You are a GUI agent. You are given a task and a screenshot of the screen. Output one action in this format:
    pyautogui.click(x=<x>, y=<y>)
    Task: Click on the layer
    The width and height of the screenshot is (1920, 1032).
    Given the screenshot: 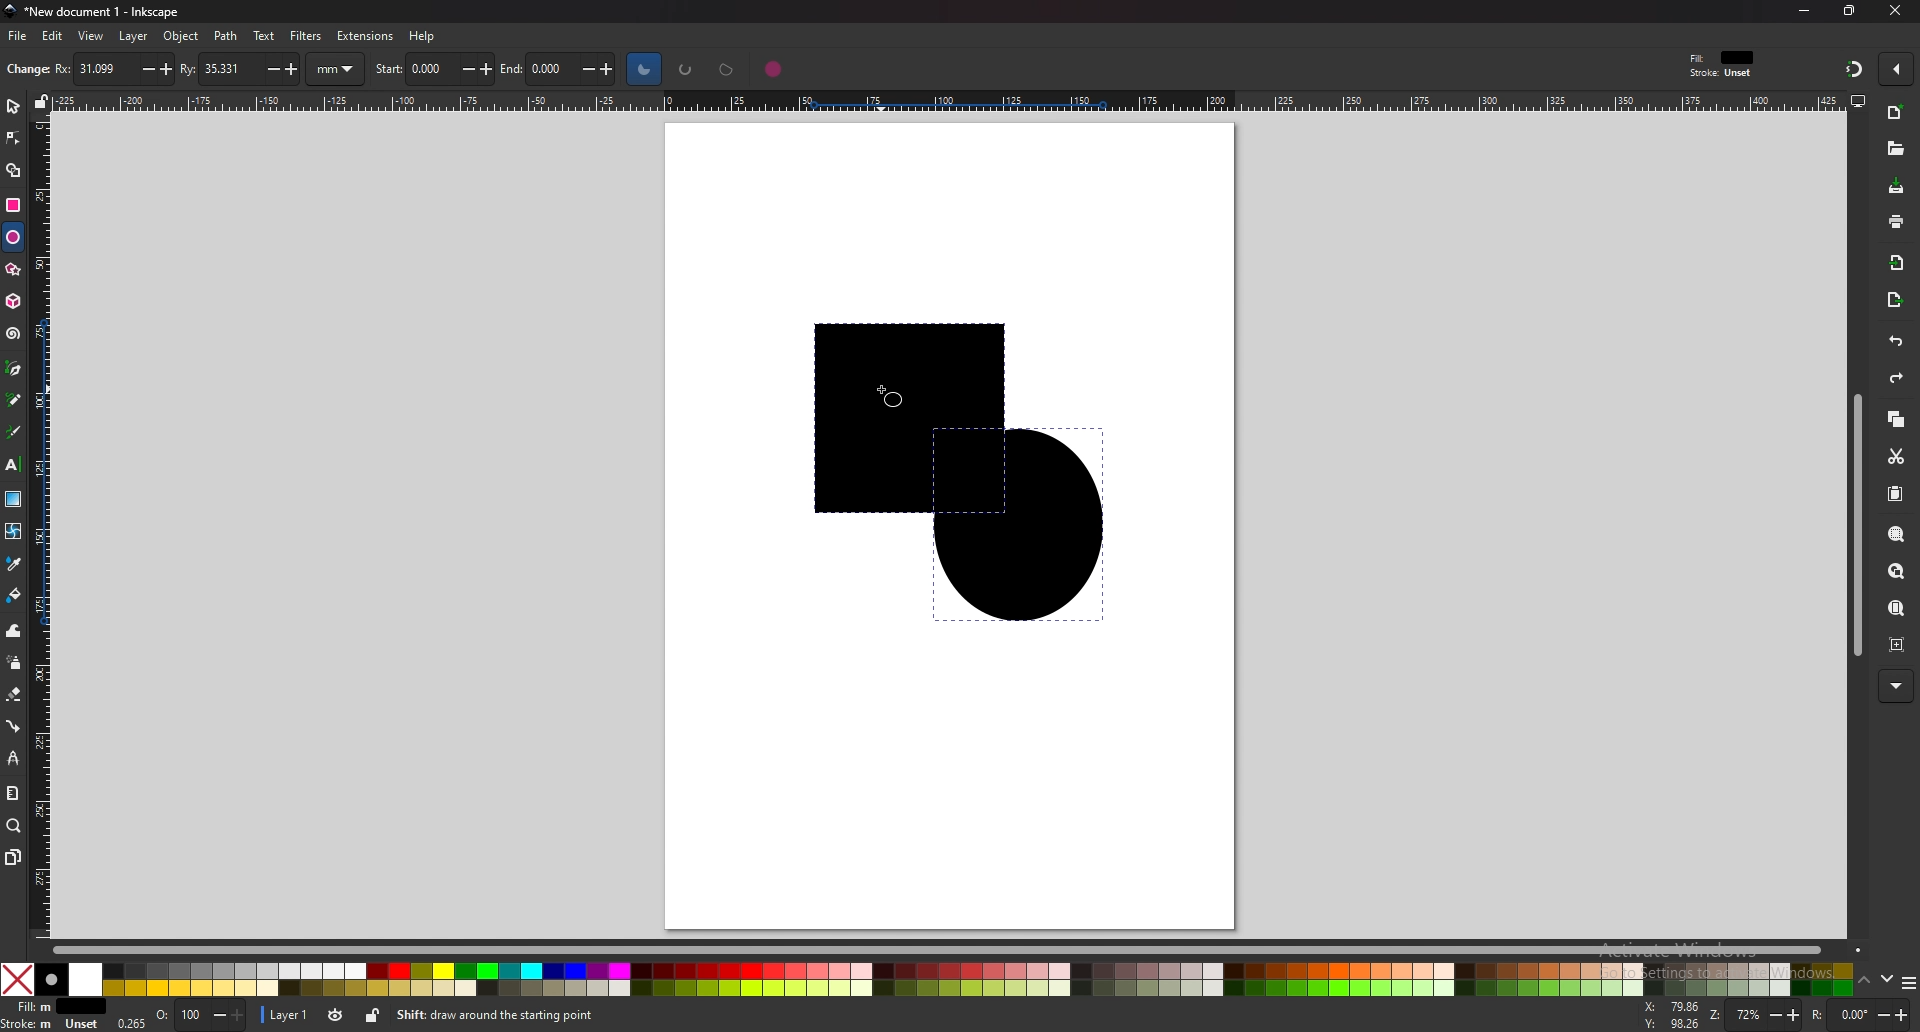 What is the action you would take?
    pyautogui.click(x=286, y=1015)
    